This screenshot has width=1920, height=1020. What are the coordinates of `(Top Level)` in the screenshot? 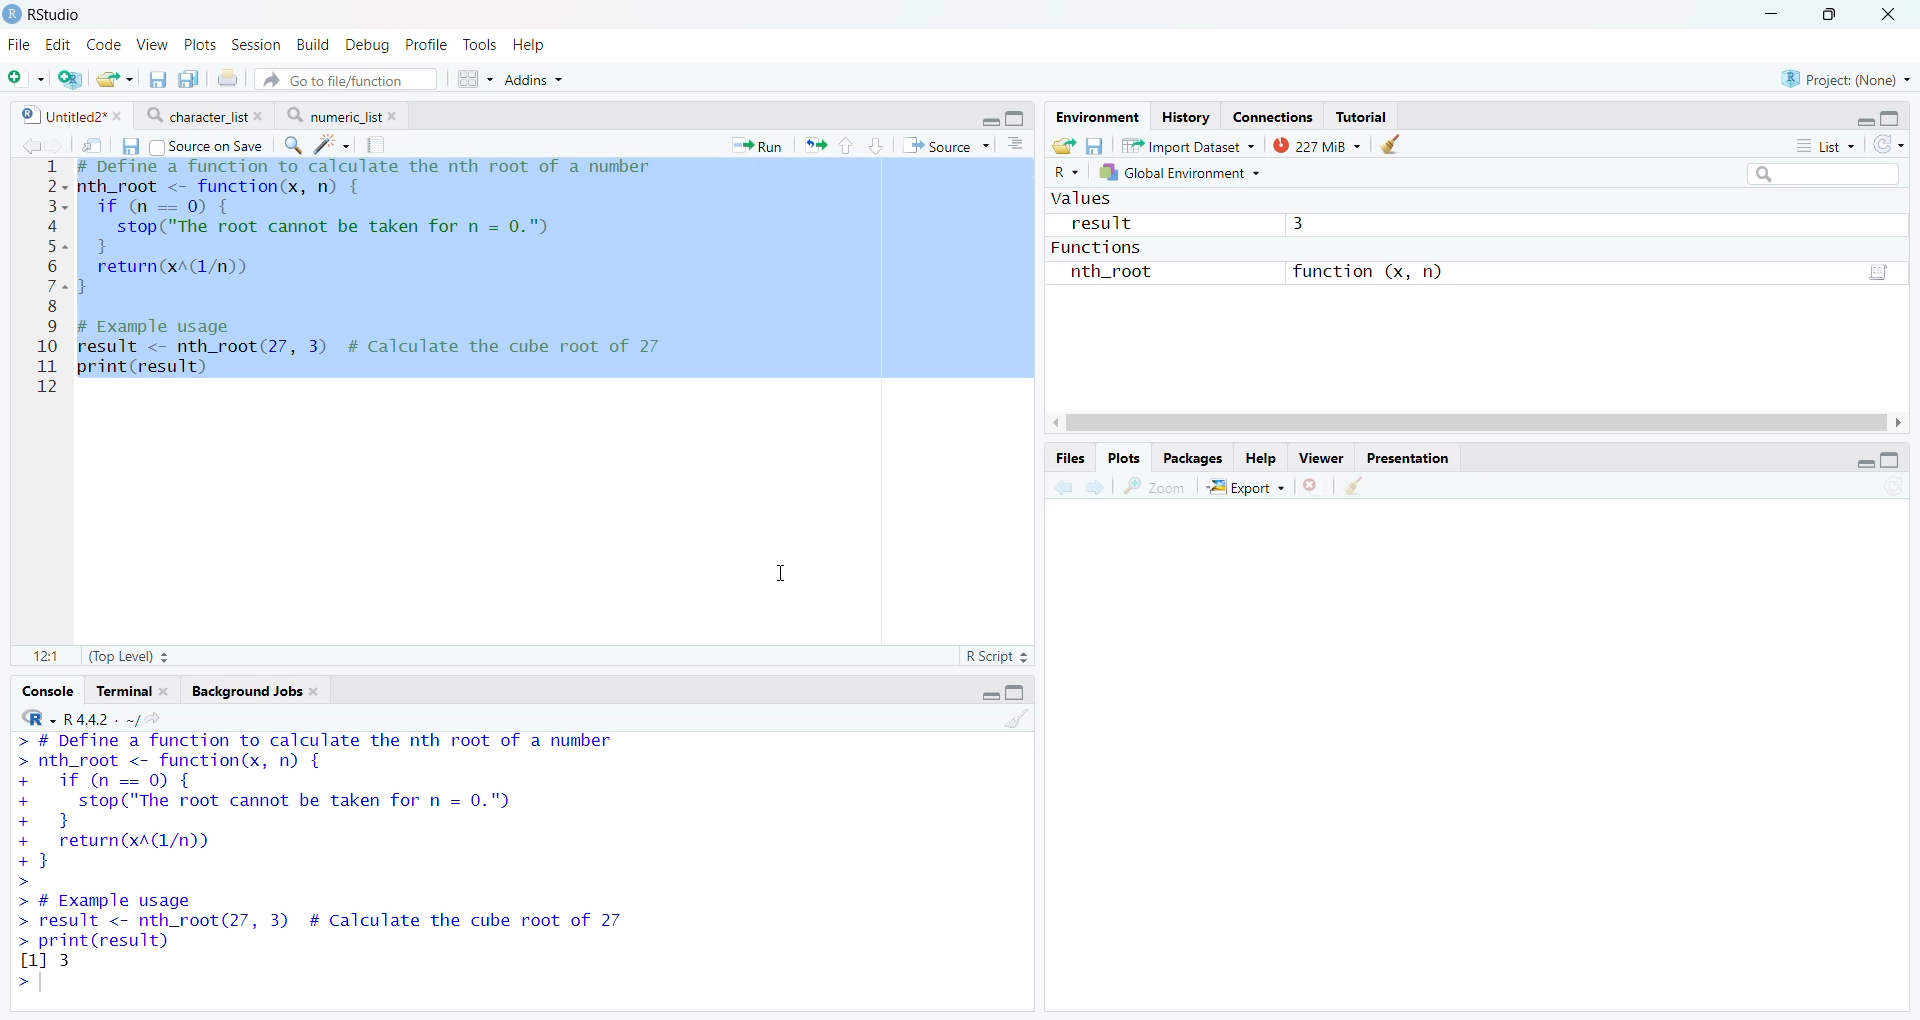 It's located at (127, 656).